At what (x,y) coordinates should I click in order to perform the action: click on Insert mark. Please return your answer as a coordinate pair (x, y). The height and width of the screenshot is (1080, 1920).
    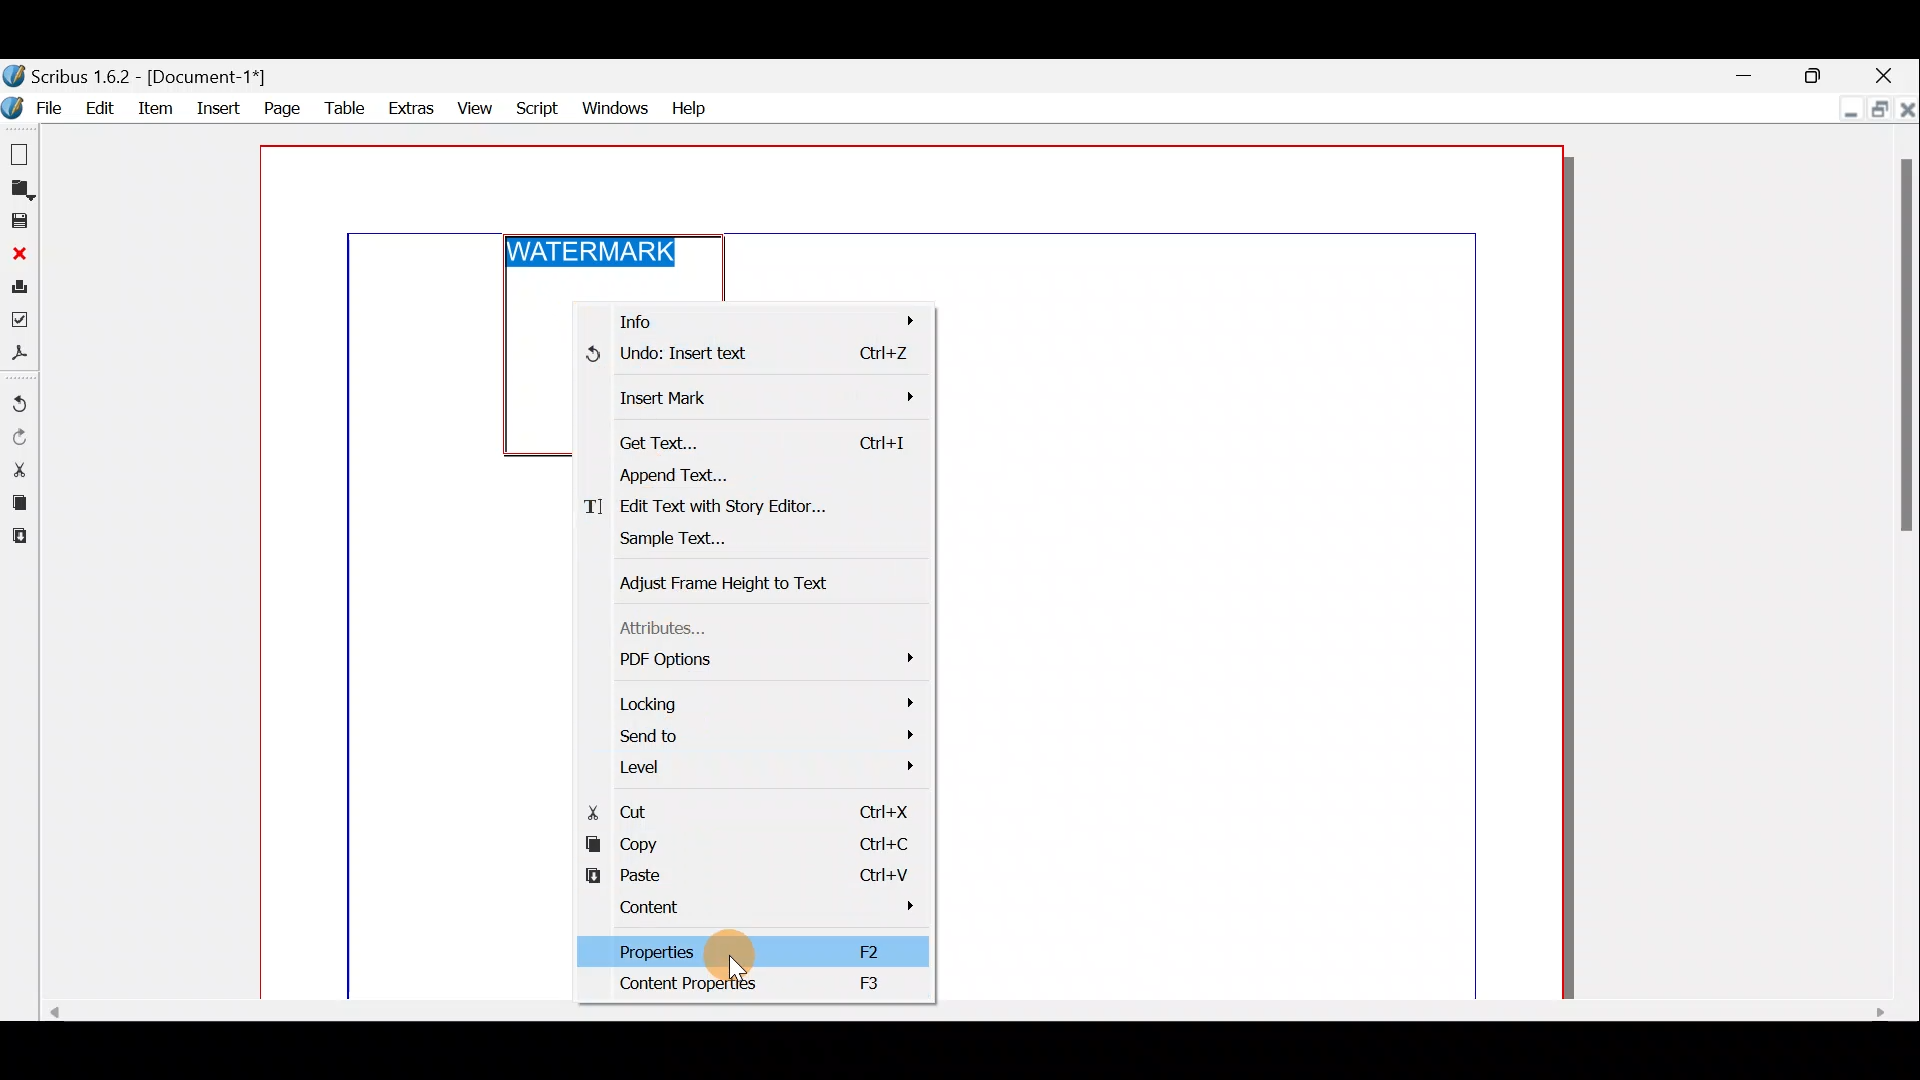
    Looking at the image, I should click on (753, 399).